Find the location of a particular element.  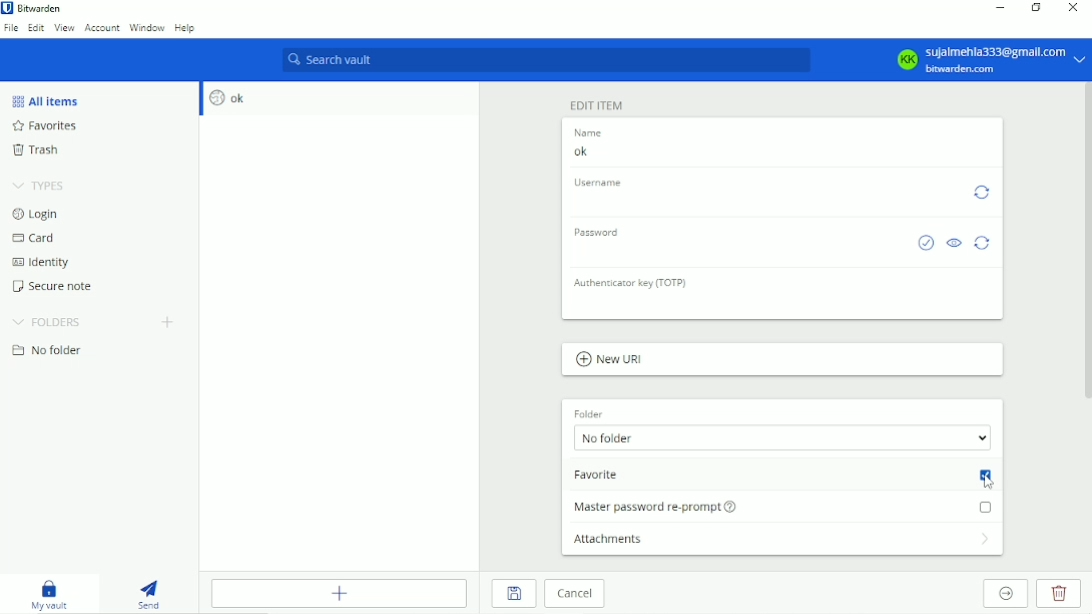

Identify is located at coordinates (44, 263).